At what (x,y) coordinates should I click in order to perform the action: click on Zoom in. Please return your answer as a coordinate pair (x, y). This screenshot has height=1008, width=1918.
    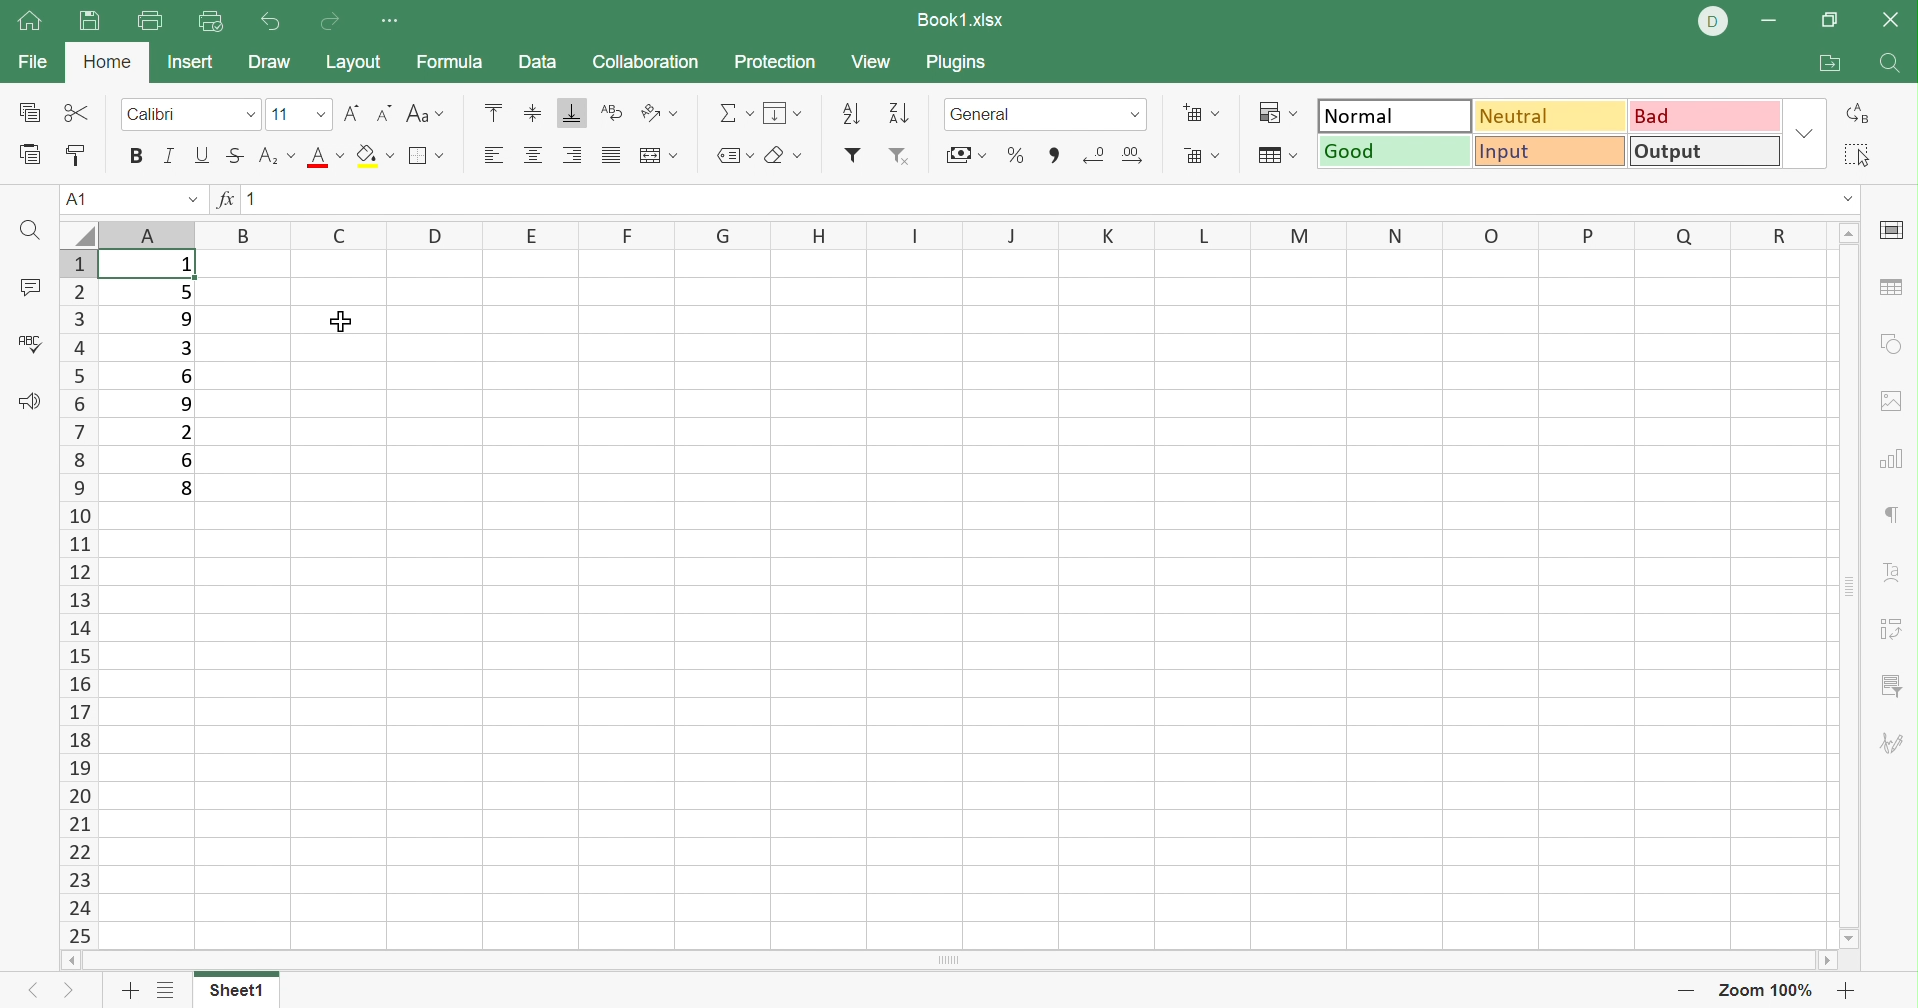
    Looking at the image, I should click on (1678, 989).